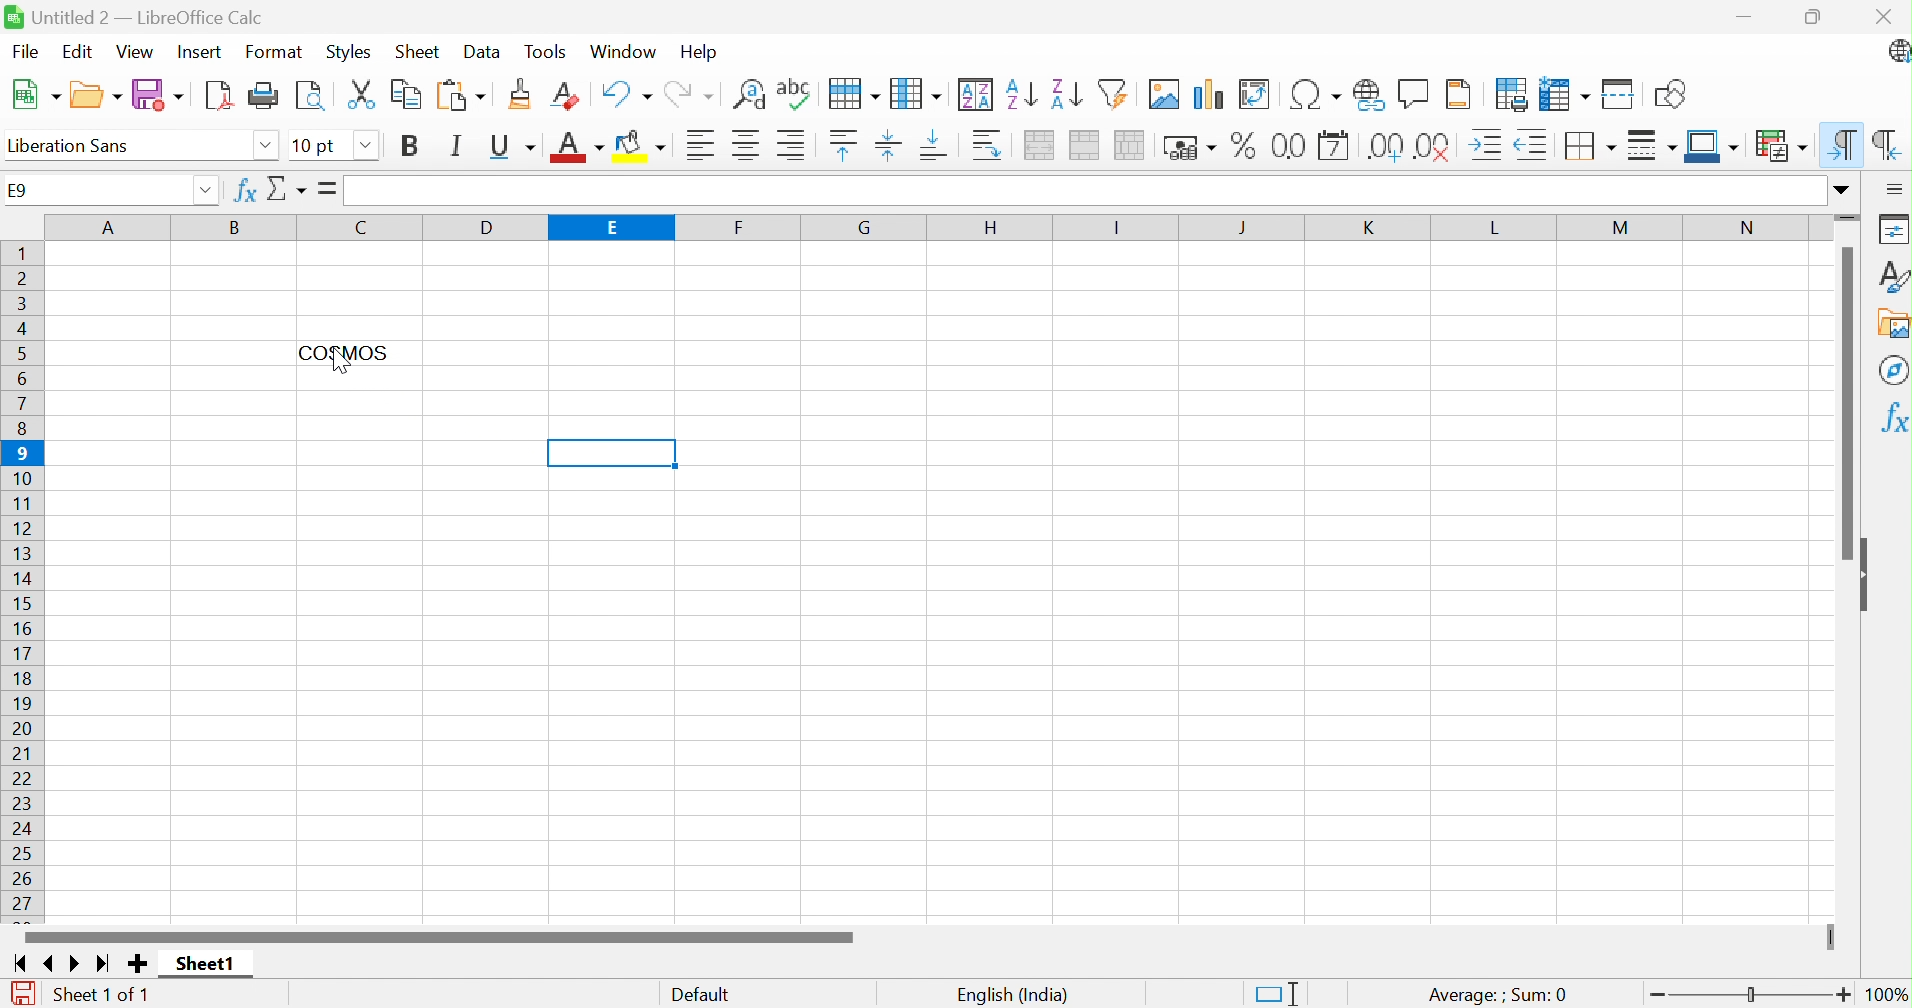 The width and height of the screenshot is (1912, 1008). What do you see at coordinates (344, 353) in the screenshot?
I see `COSMOS` at bounding box center [344, 353].